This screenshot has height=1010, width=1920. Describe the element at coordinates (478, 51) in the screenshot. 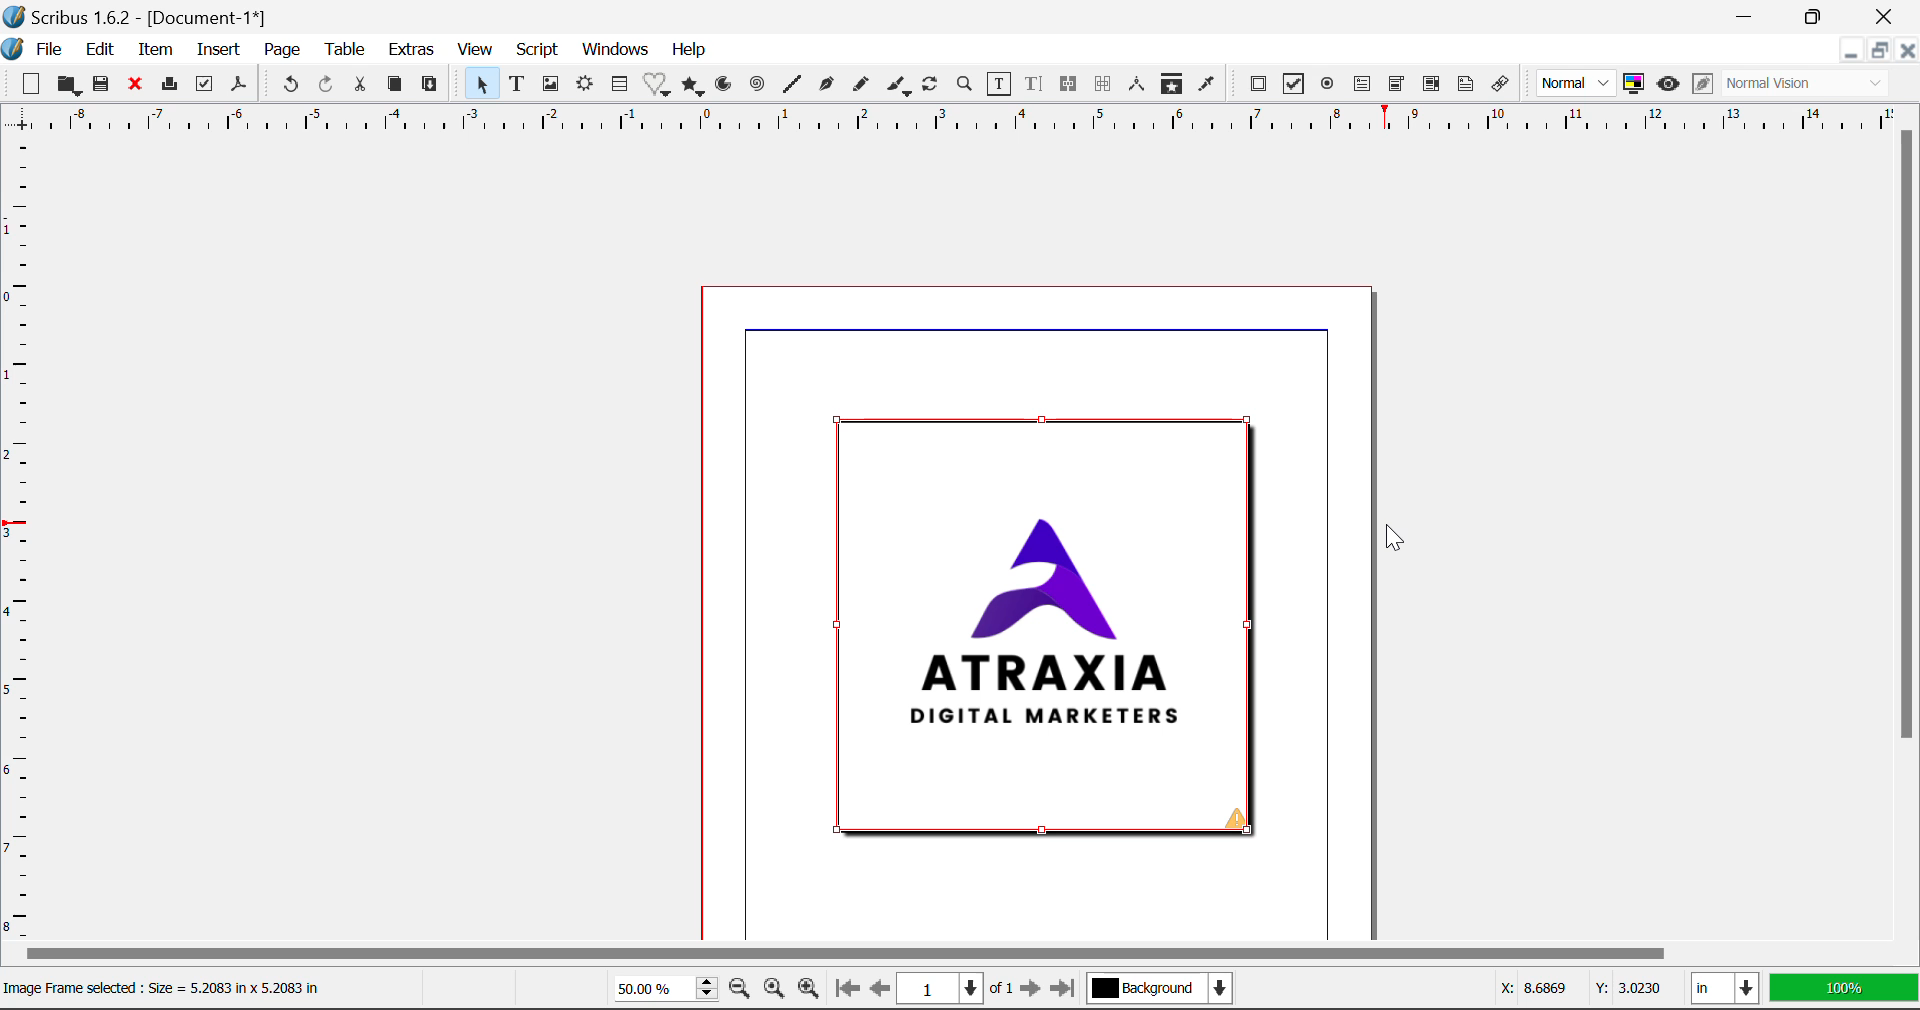

I see `View` at that location.